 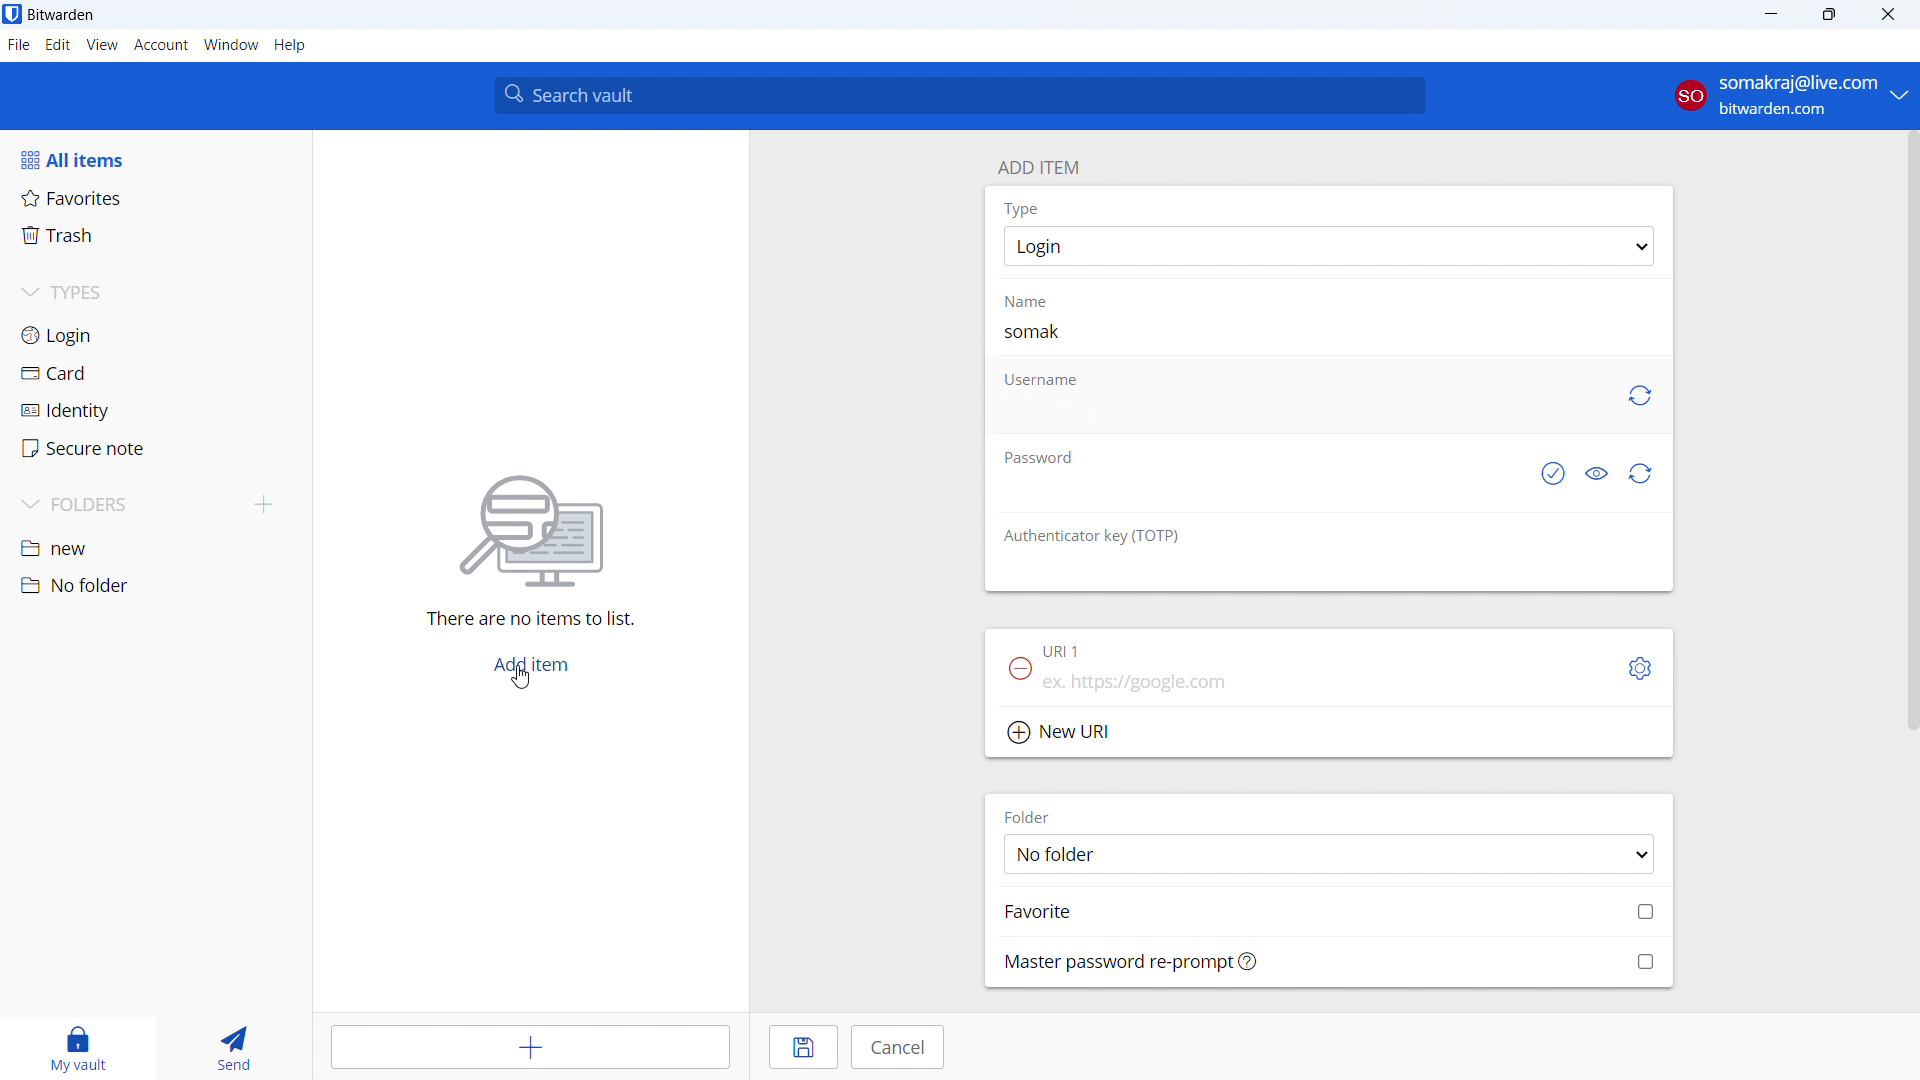 What do you see at coordinates (154, 295) in the screenshot?
I see `types` at bounding box center [154, 295].